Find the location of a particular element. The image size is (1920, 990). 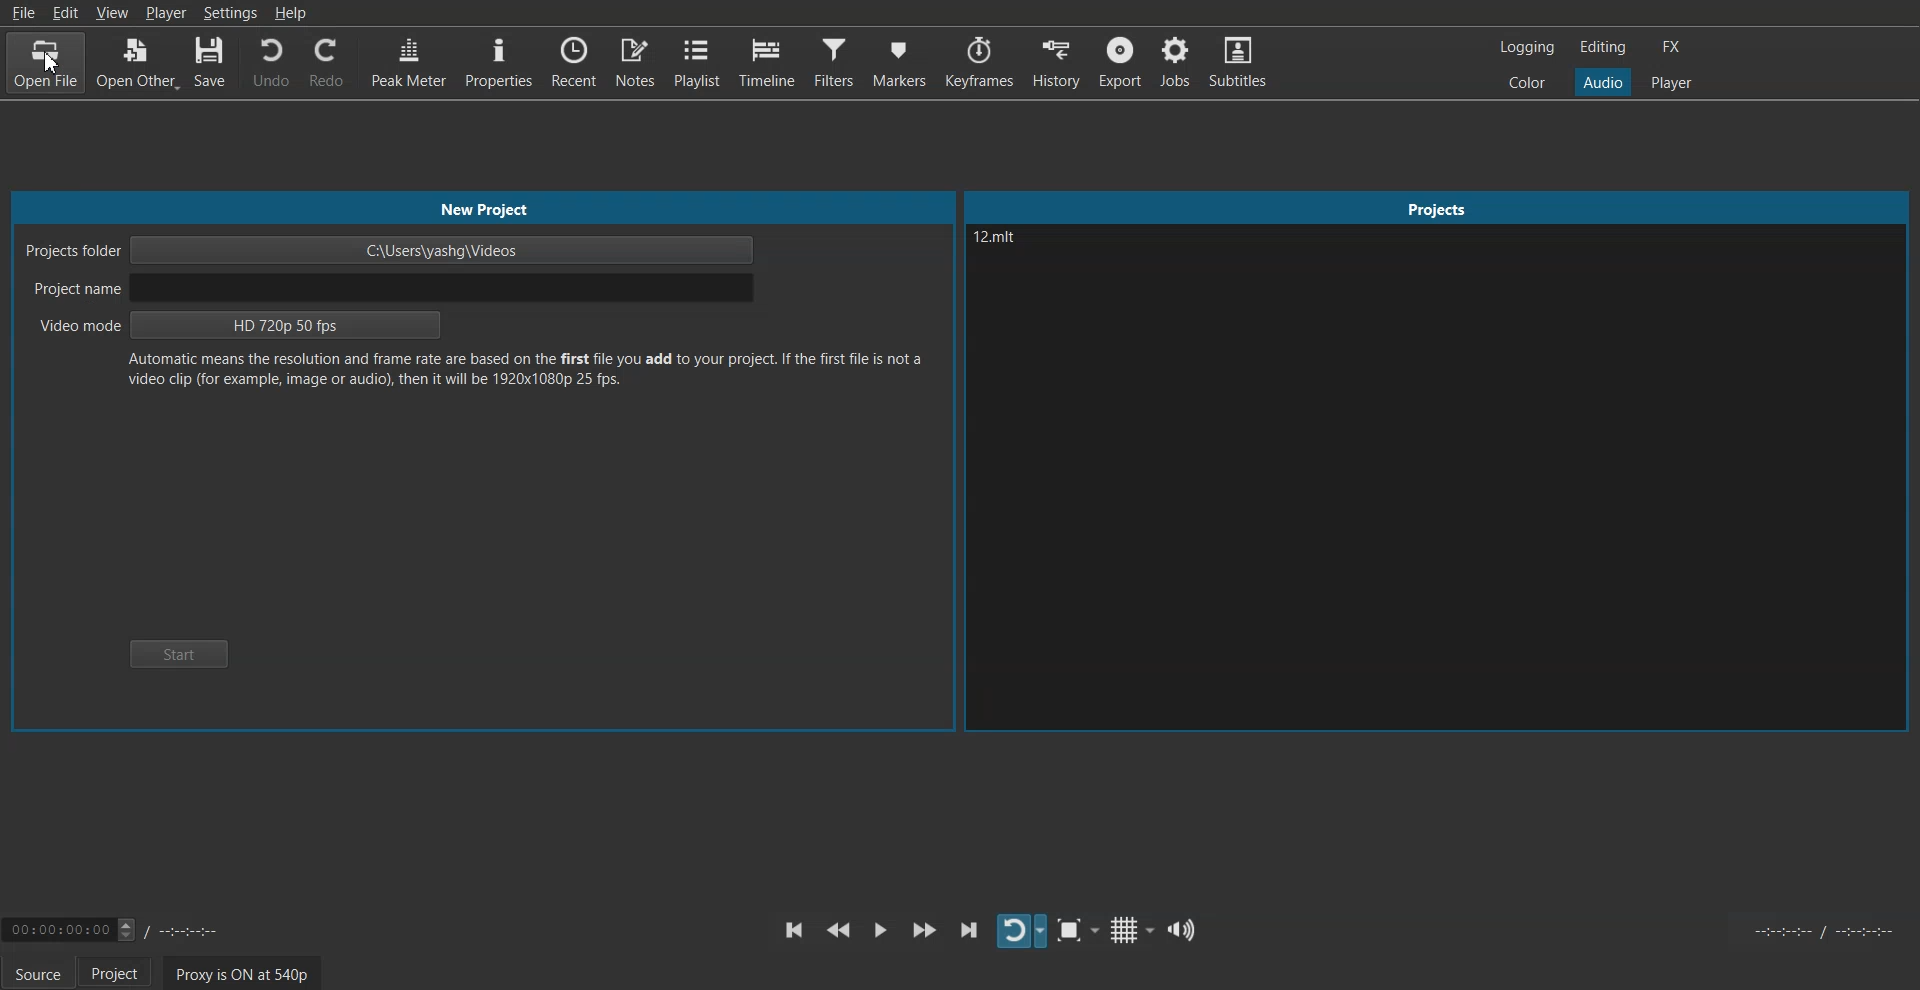

FX is located at coordinates (1673, 46).